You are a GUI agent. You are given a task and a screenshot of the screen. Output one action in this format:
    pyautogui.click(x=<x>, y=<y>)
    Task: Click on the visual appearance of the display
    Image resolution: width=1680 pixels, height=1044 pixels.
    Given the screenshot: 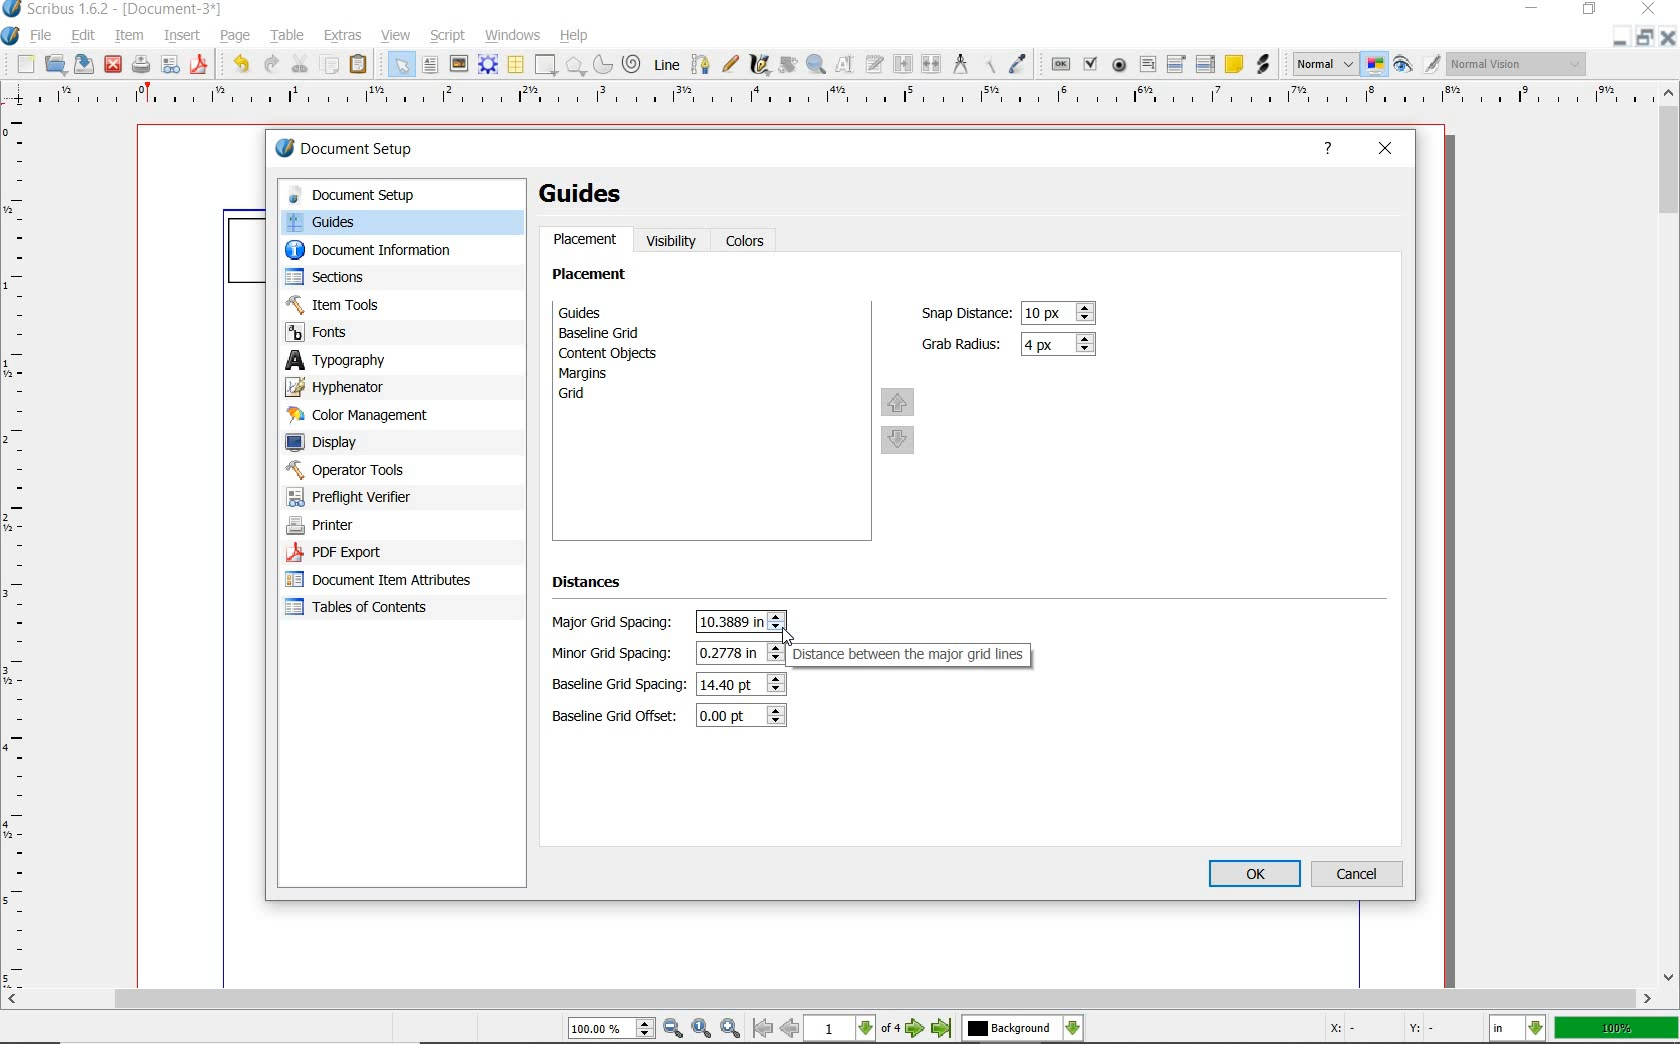 What is the action you would take?
    pyautogui.click(x=1518, y=65)
    